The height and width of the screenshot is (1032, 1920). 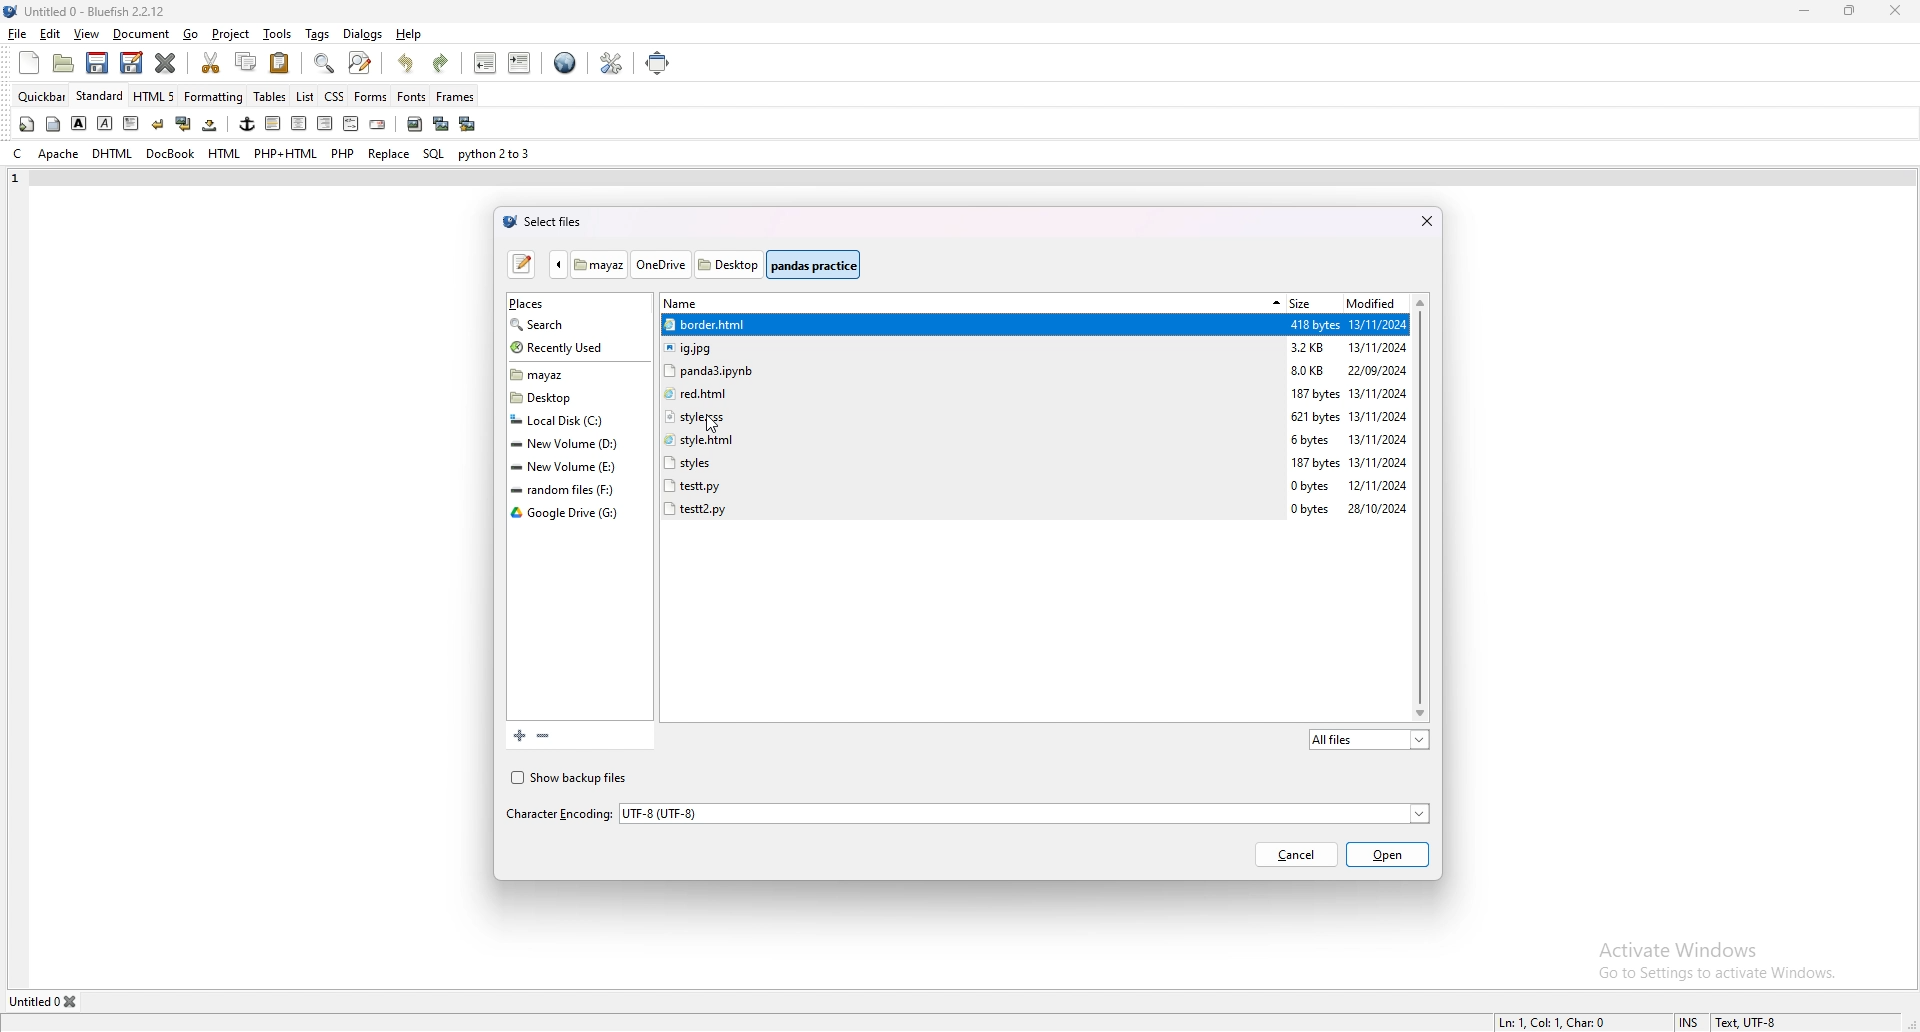 I want to click on 187 bytes, so click(x=1316, y=464).